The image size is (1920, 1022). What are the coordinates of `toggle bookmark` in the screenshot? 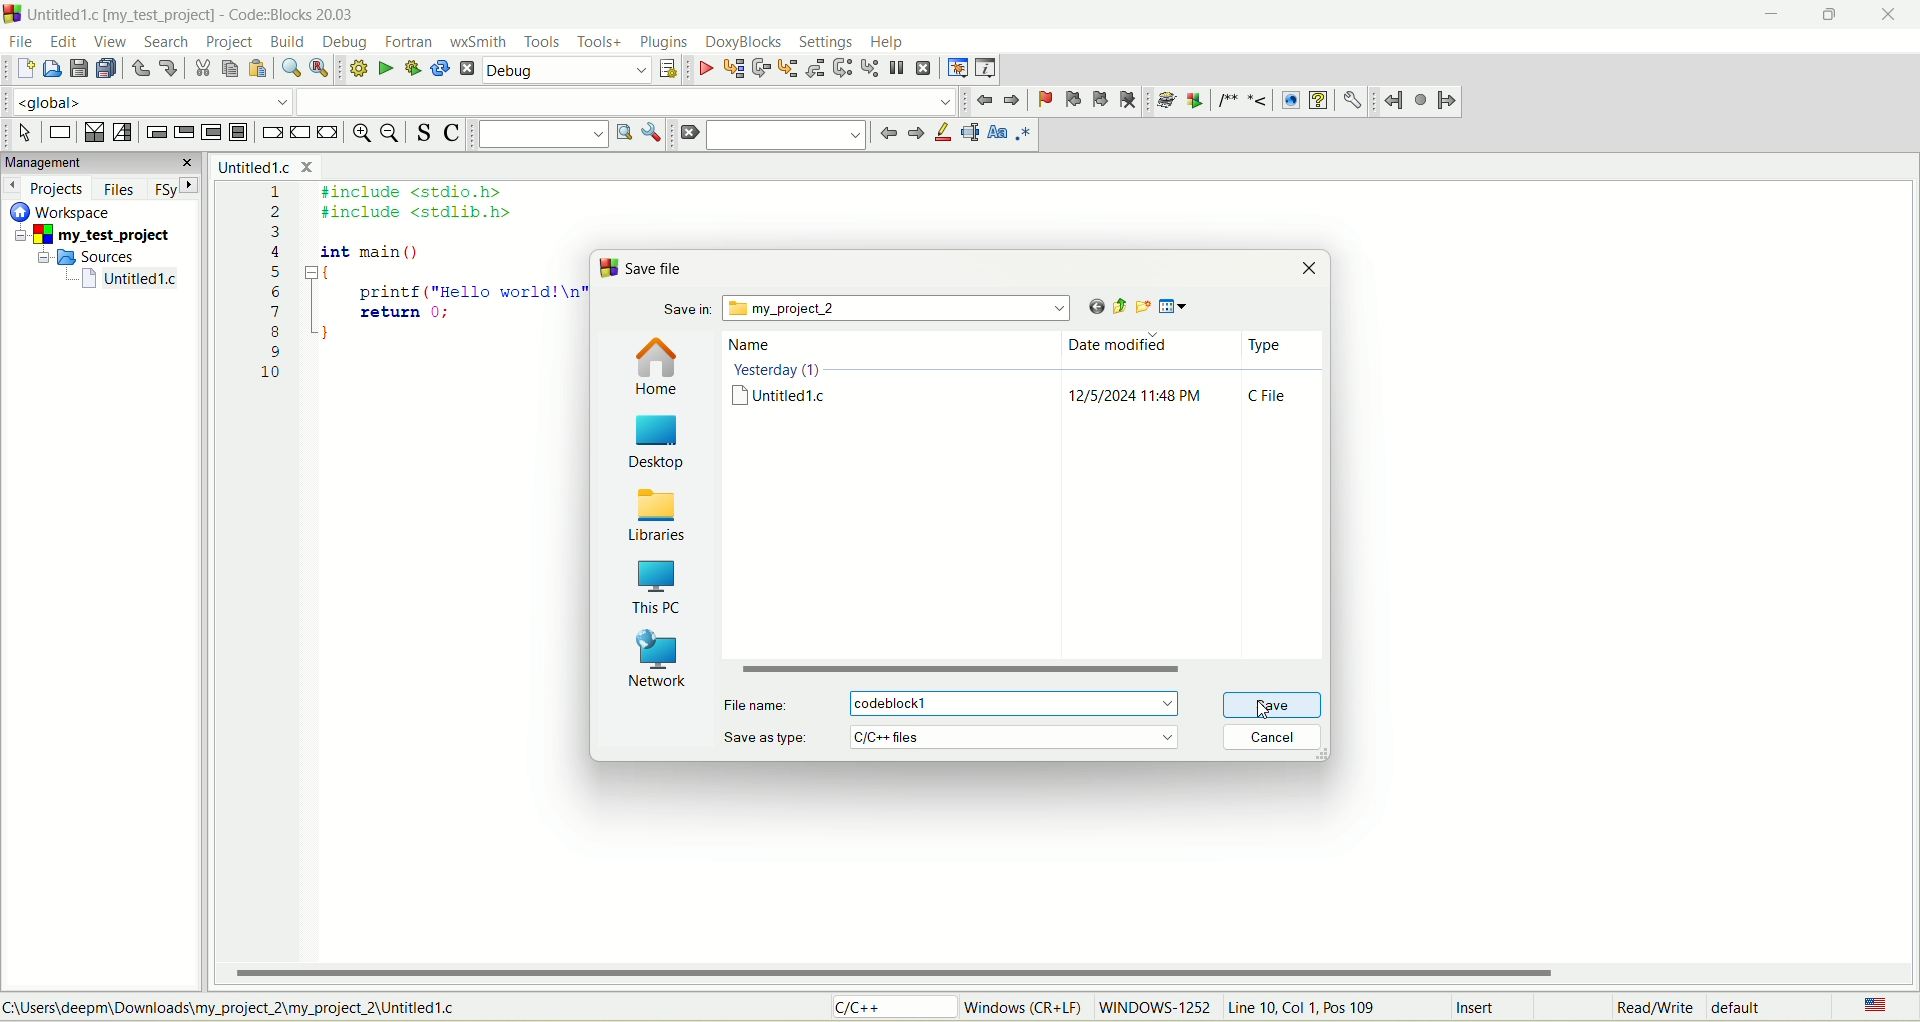 It's located at (1043, 100).